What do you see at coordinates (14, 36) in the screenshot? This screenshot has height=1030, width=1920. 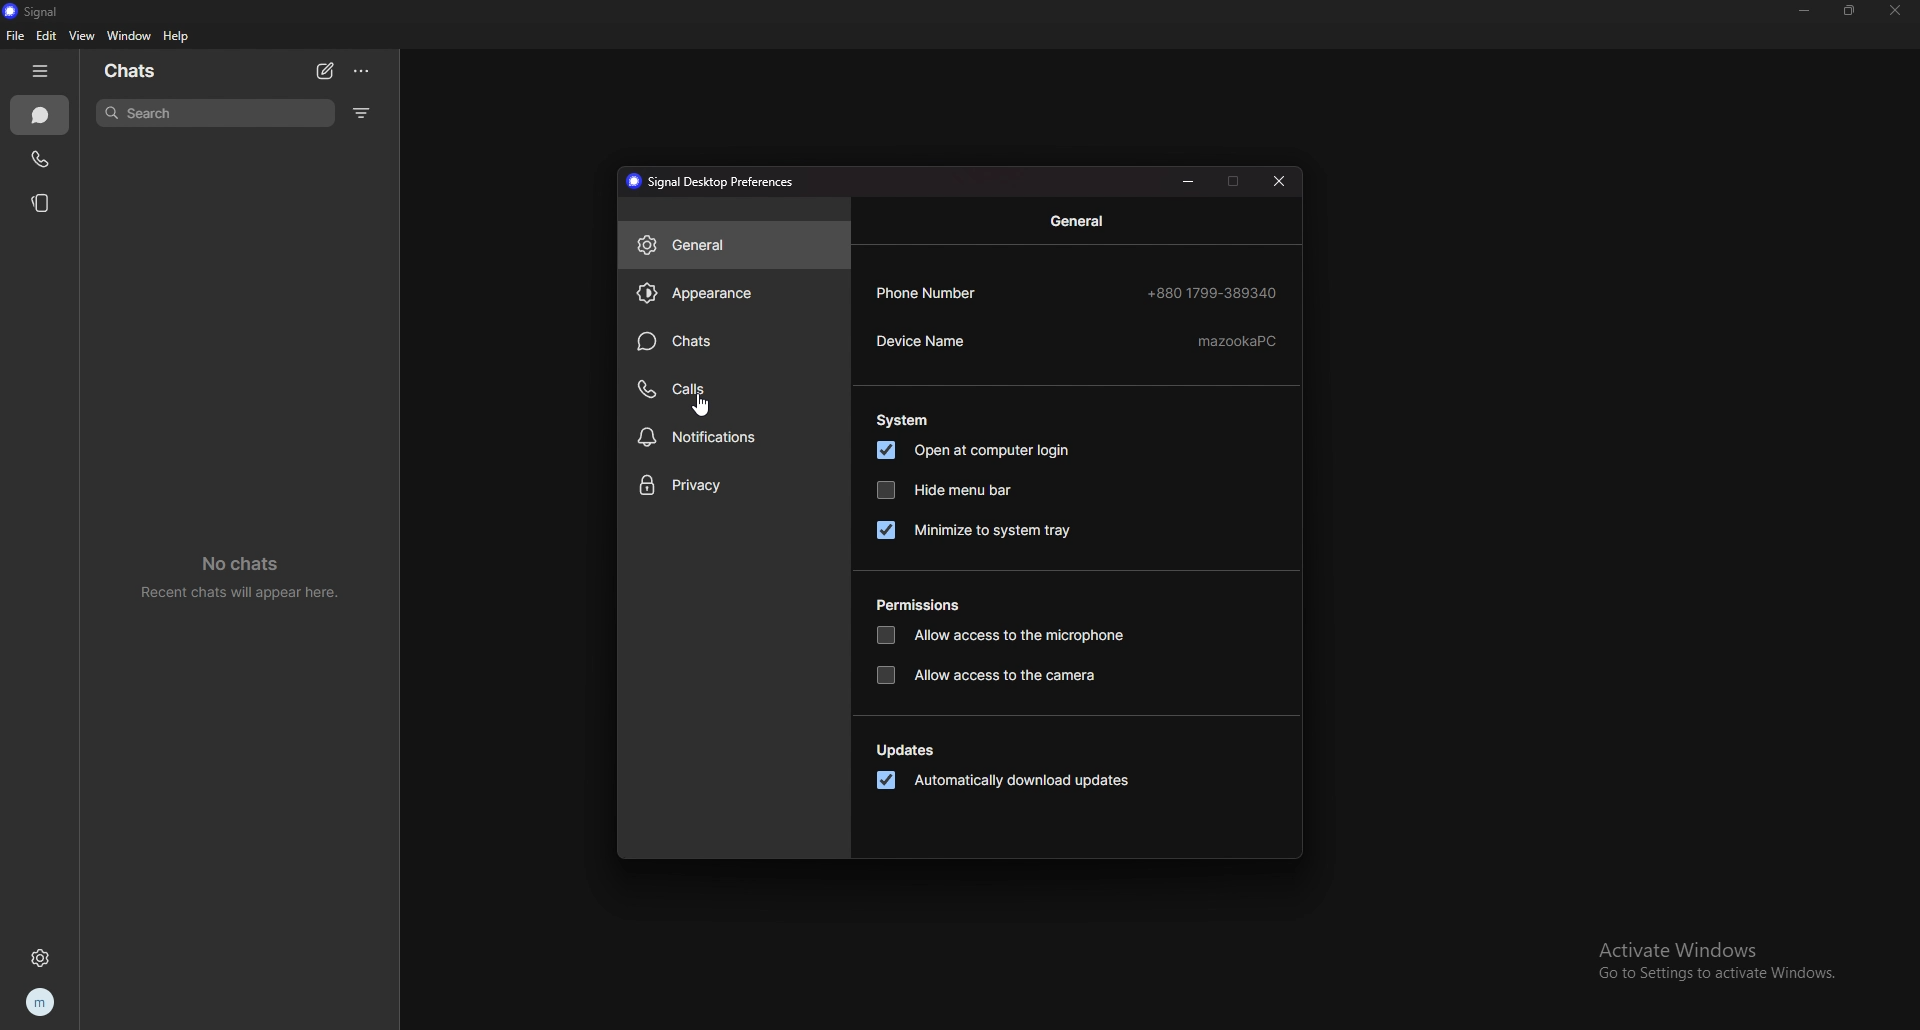 I see `file` at bounding box center [14, 36].